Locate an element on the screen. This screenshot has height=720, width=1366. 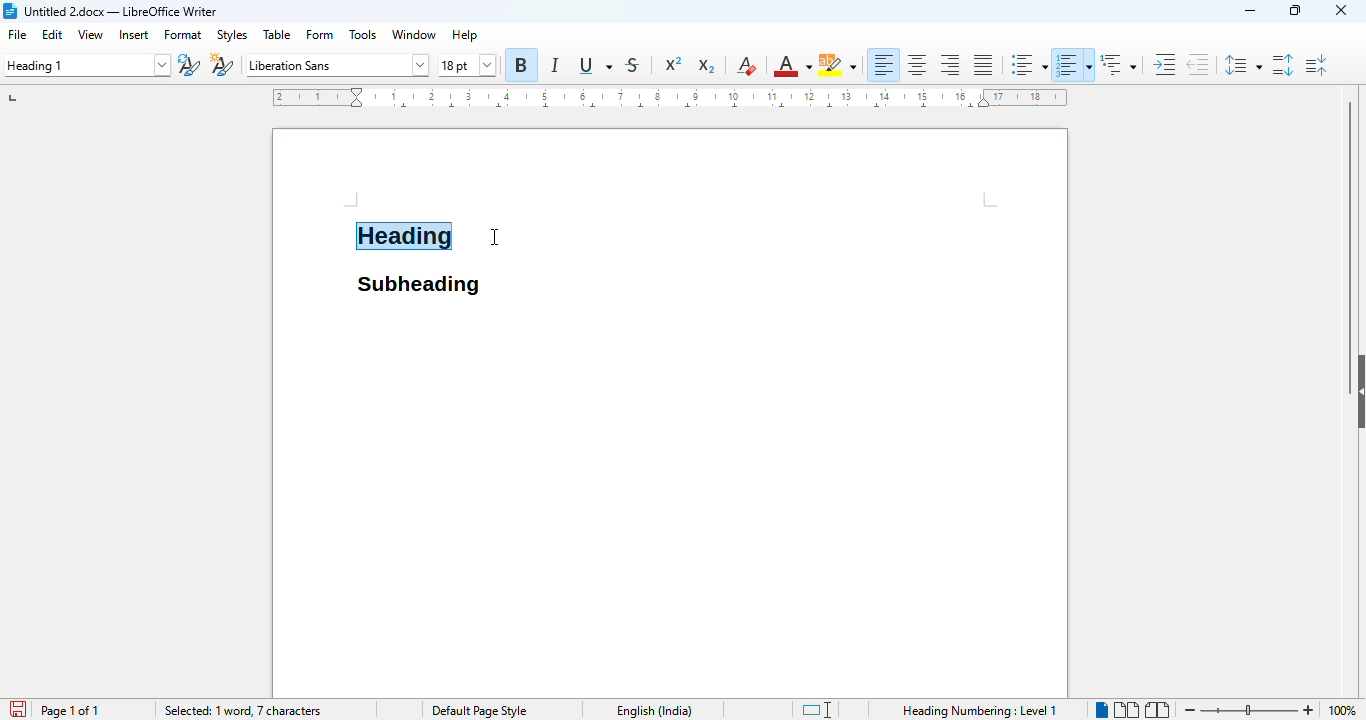
multi-page view is located at coordinates (1126, 710).